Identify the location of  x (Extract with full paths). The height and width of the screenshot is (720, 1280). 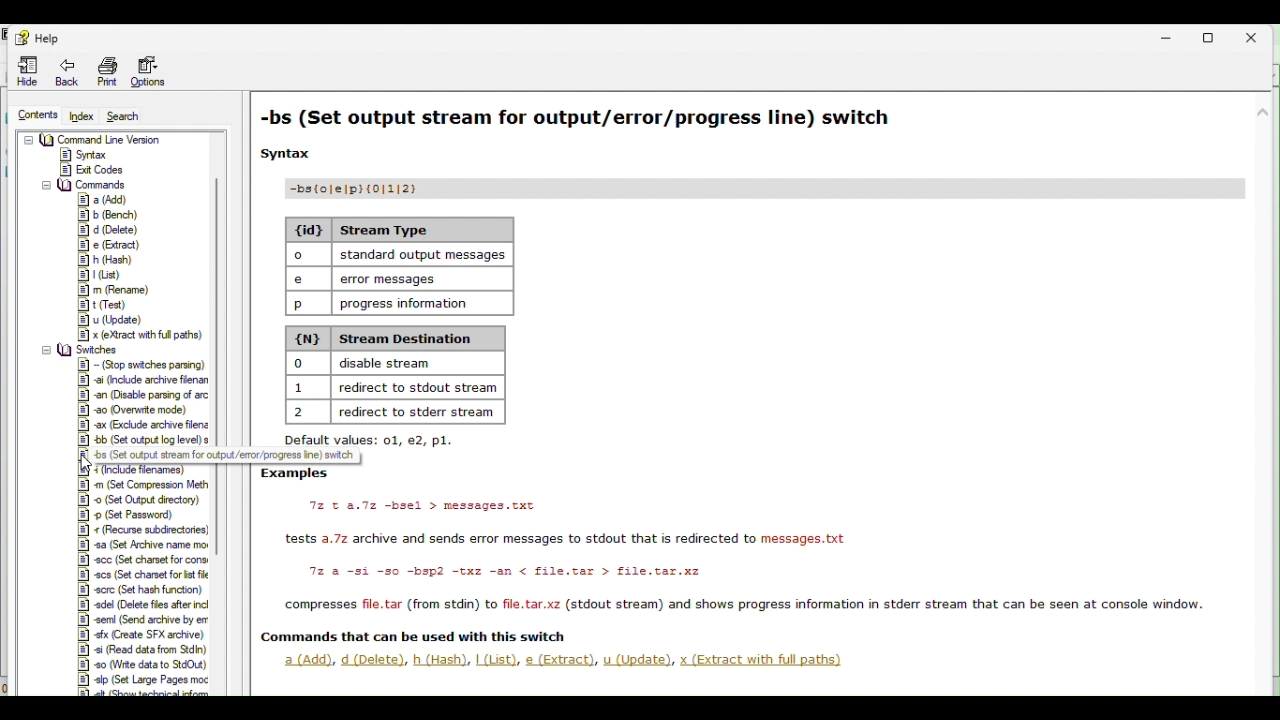
(762, 660).